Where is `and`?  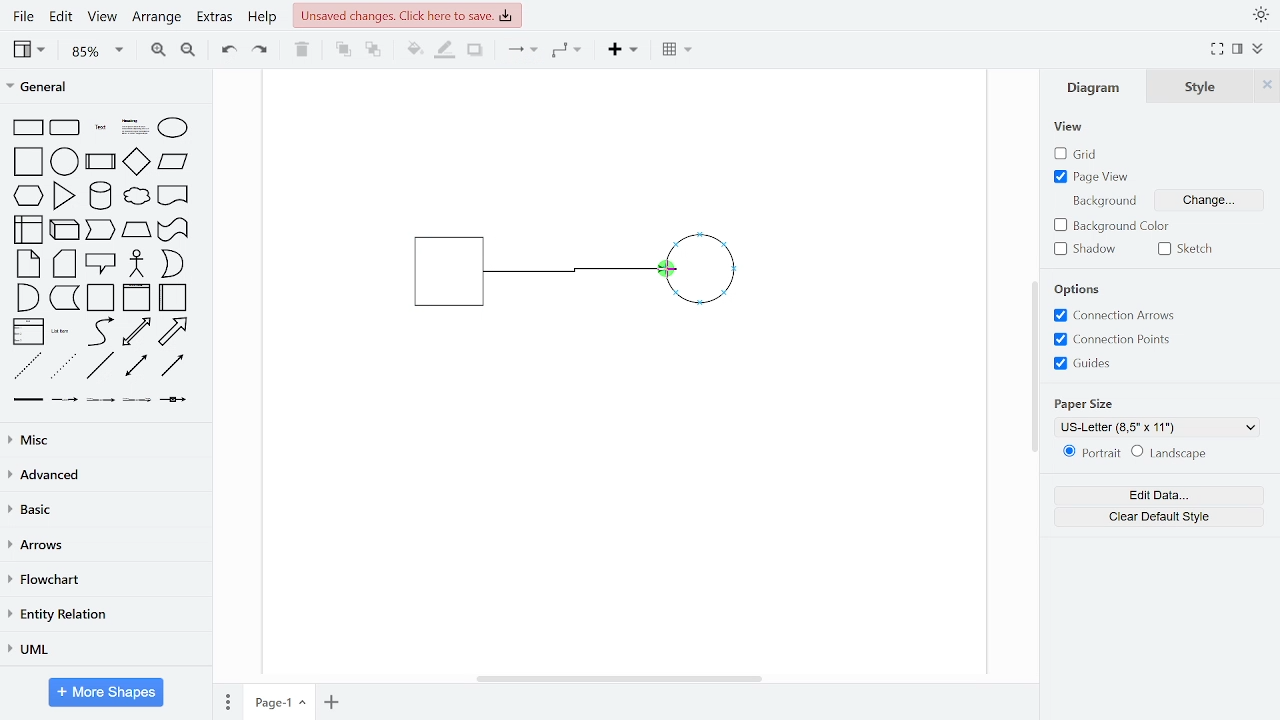
and is located at coordinates (28, 296).